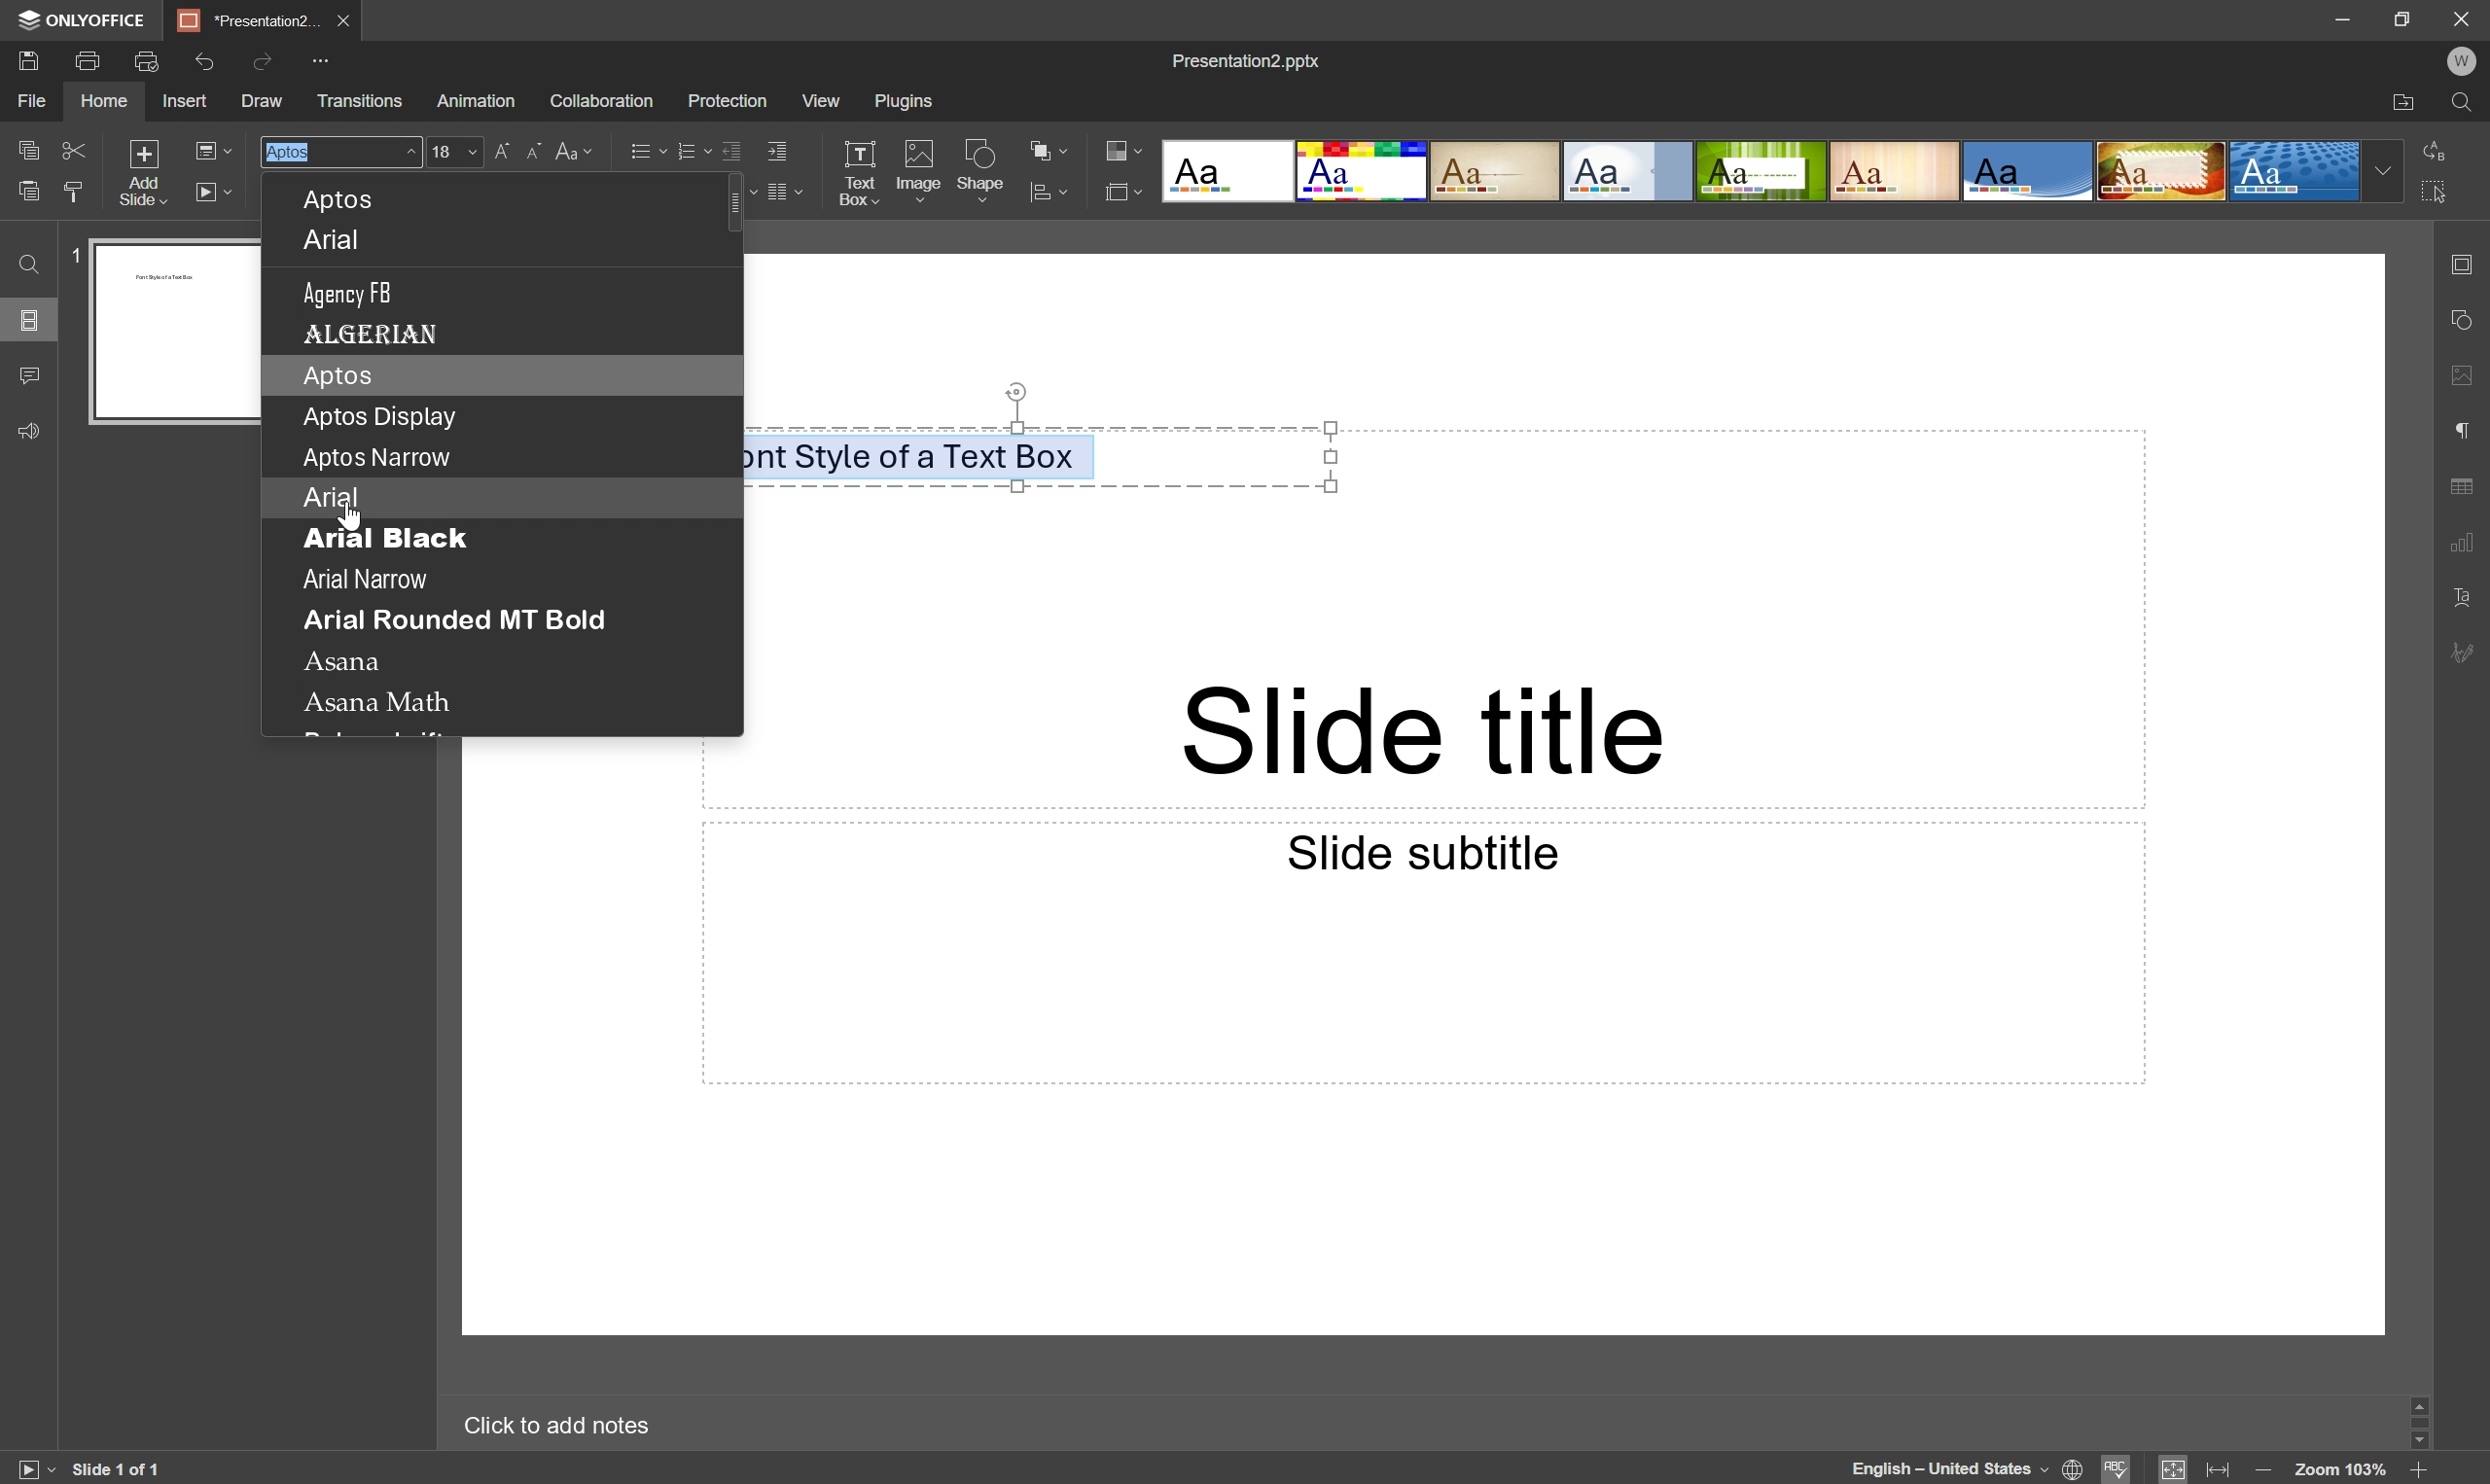  What do you see at coordinates (1777, 171) in the screenshot?
I see `Type of slides` at bounding box center [1777, 171].